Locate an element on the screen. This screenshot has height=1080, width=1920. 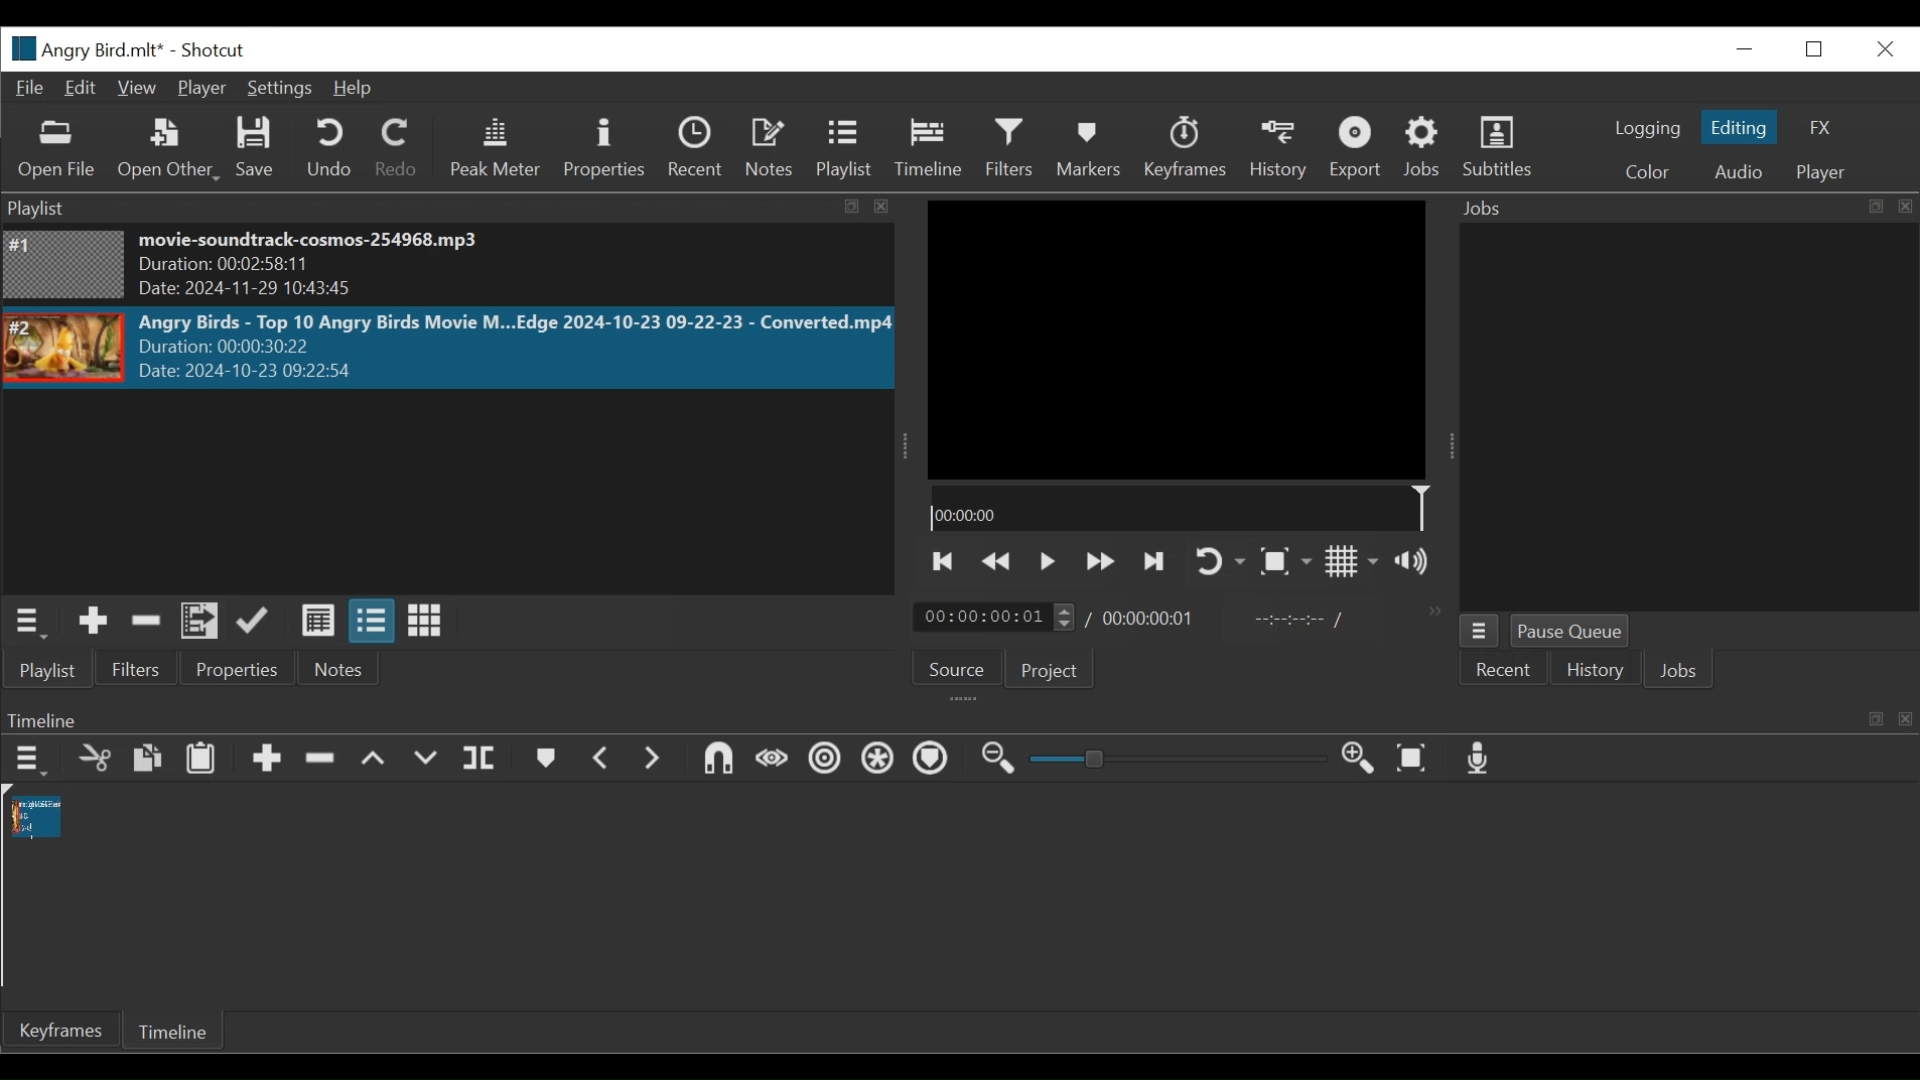
Toggle on  is located at coordinates (1222, 560).